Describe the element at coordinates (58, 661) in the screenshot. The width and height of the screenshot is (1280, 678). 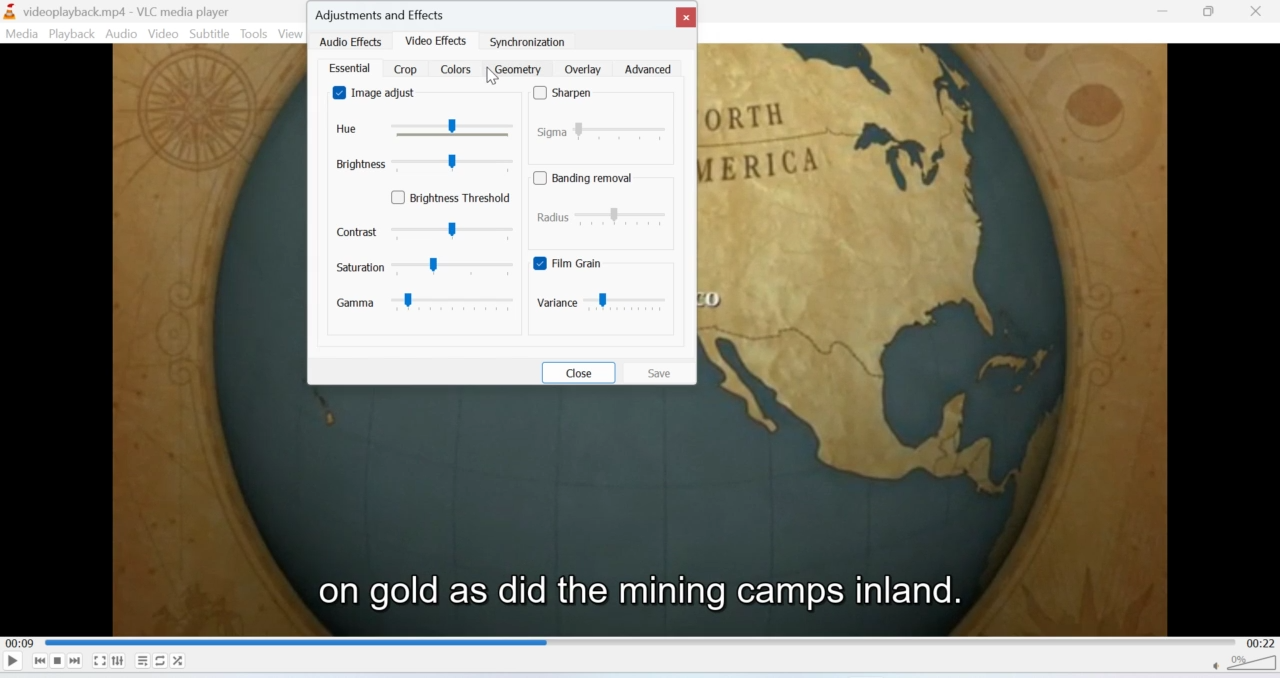
I see `Stop` at that location.